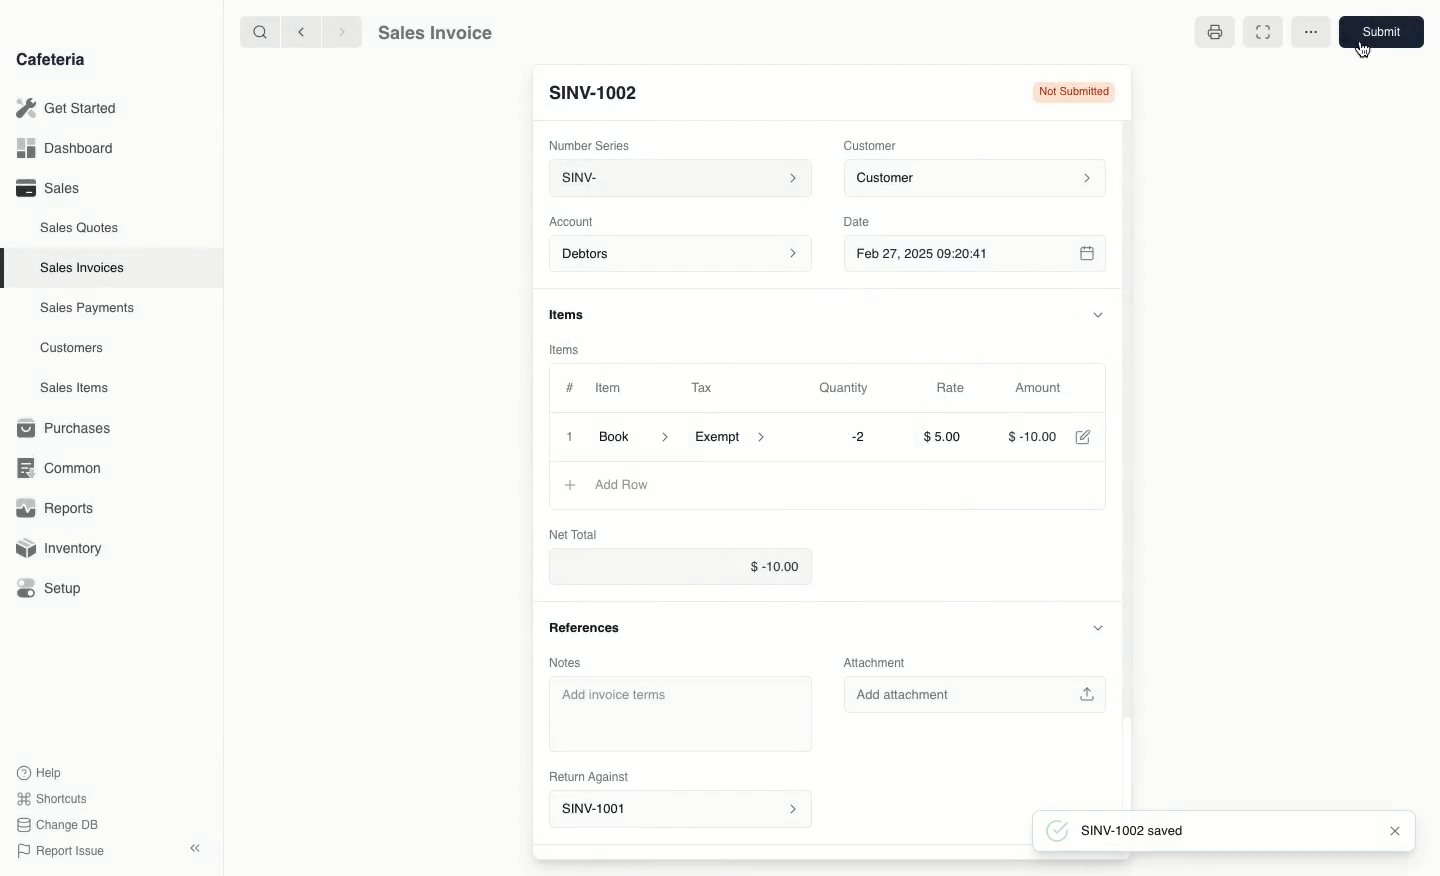 This screenshot has height=876, width=1440. What do you see at coordinates (735, 438) in the screenshot?
I see `Exempt >` at bounding box center [735, 438].